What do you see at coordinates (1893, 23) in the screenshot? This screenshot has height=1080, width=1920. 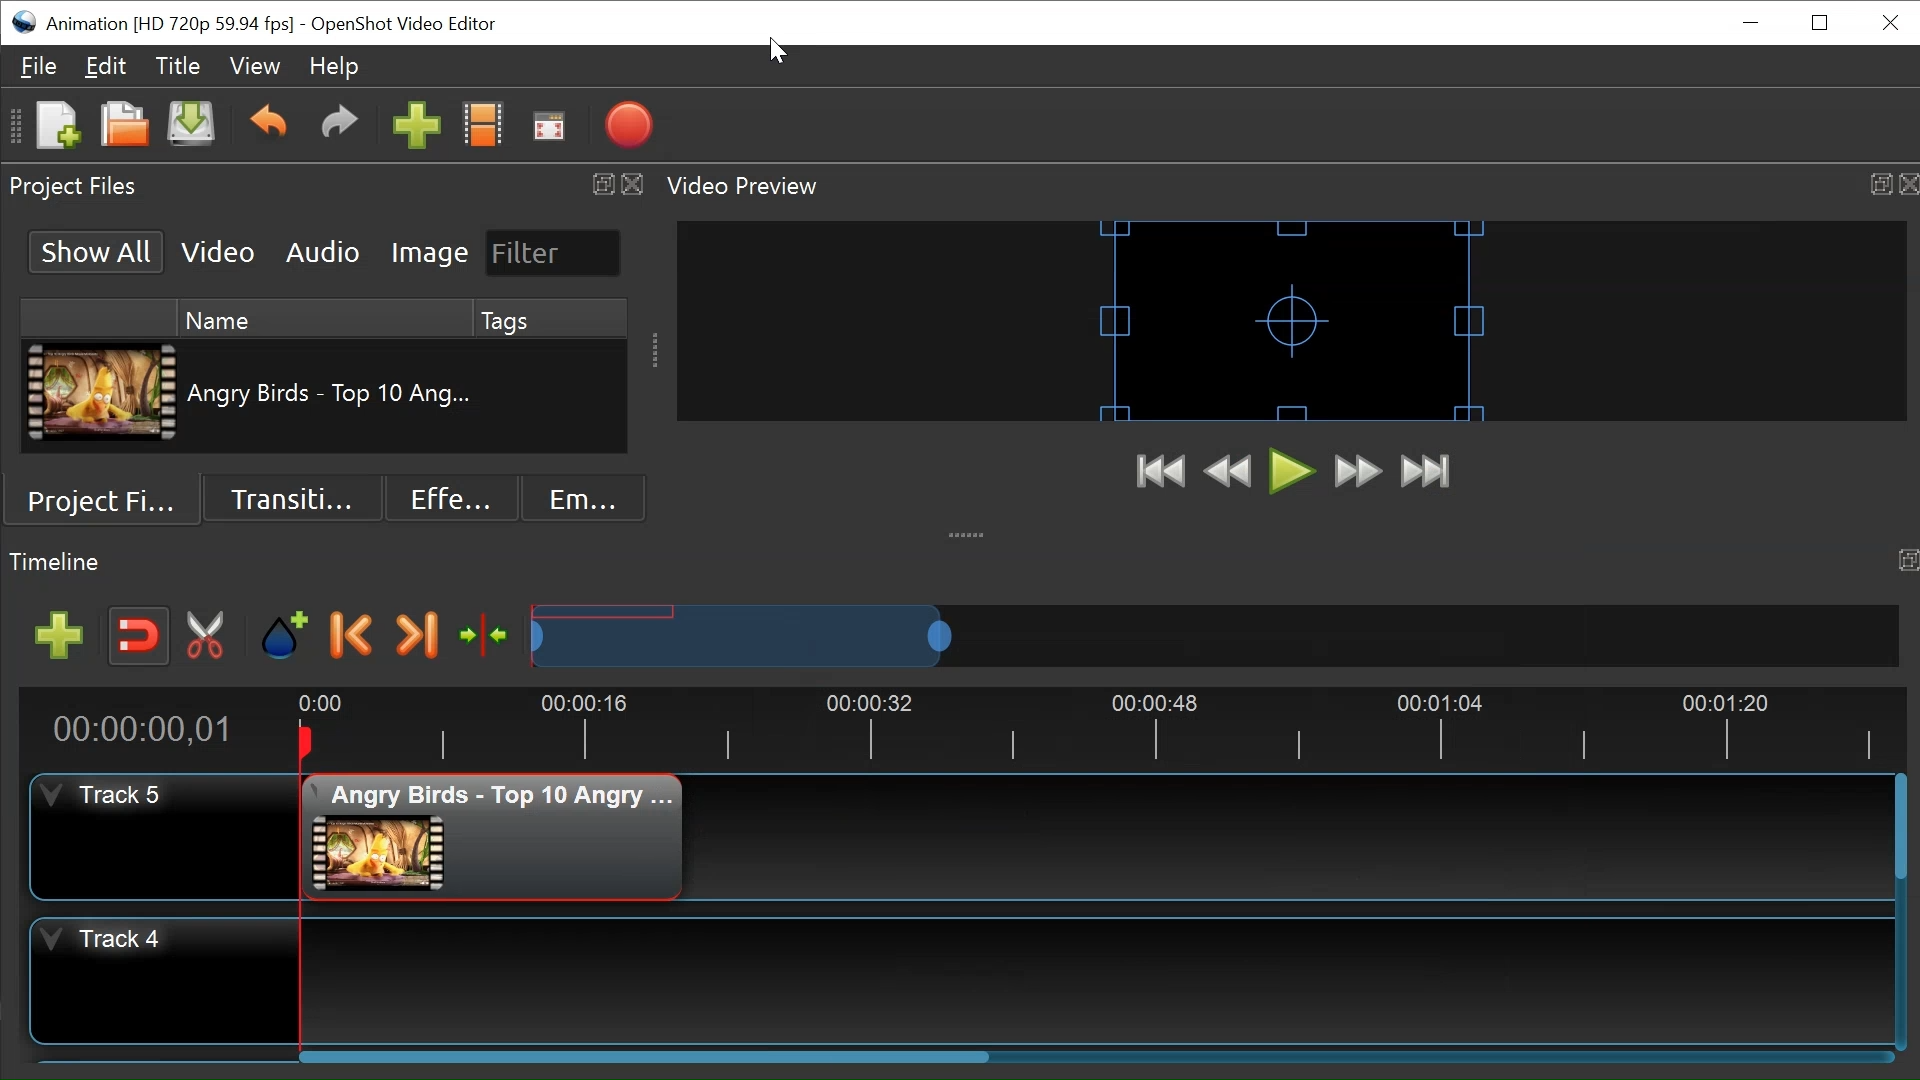 I see `Close` at bounding box center [1893, 23].